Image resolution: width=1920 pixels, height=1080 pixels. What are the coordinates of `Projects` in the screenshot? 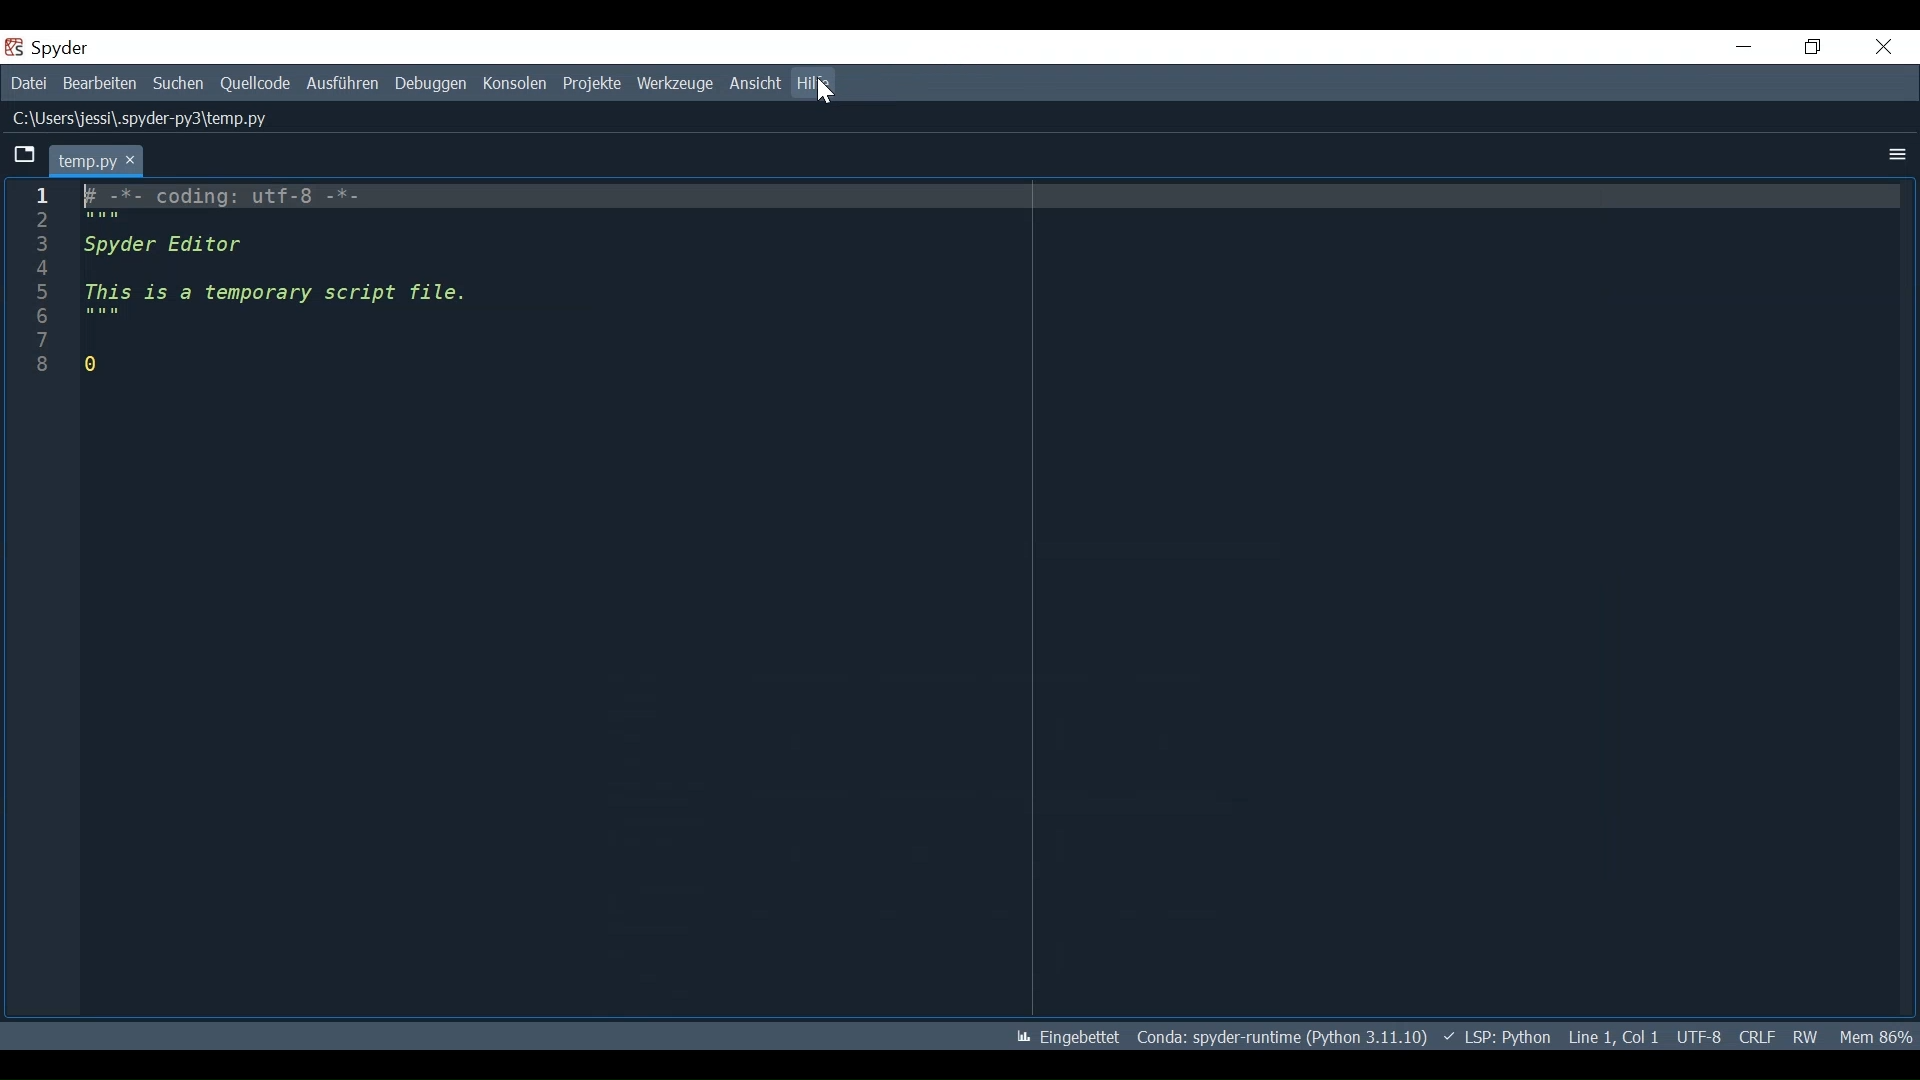 It's located at (590, 85).